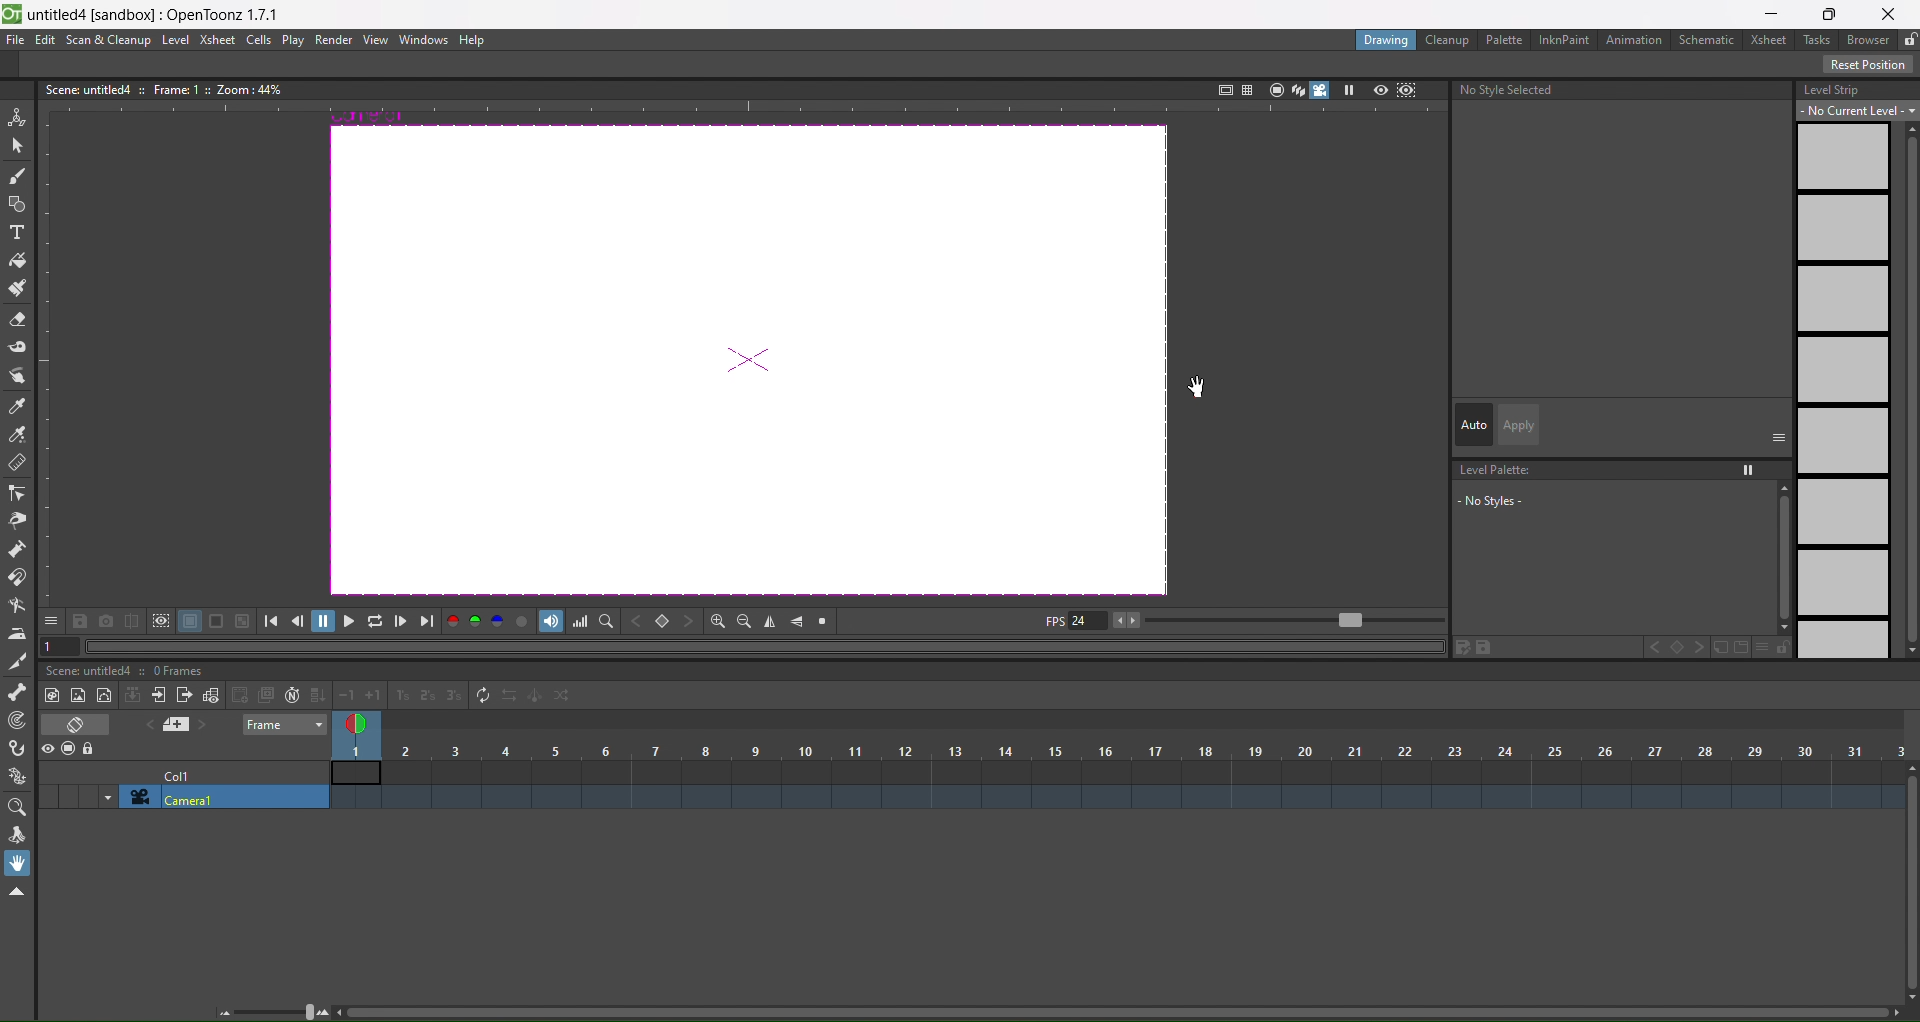 The image size is (1920, 1022). What do you see at coordinates (1870, 65) in the screenshot?
I see `reset position` at bounding box center [1870, 65].